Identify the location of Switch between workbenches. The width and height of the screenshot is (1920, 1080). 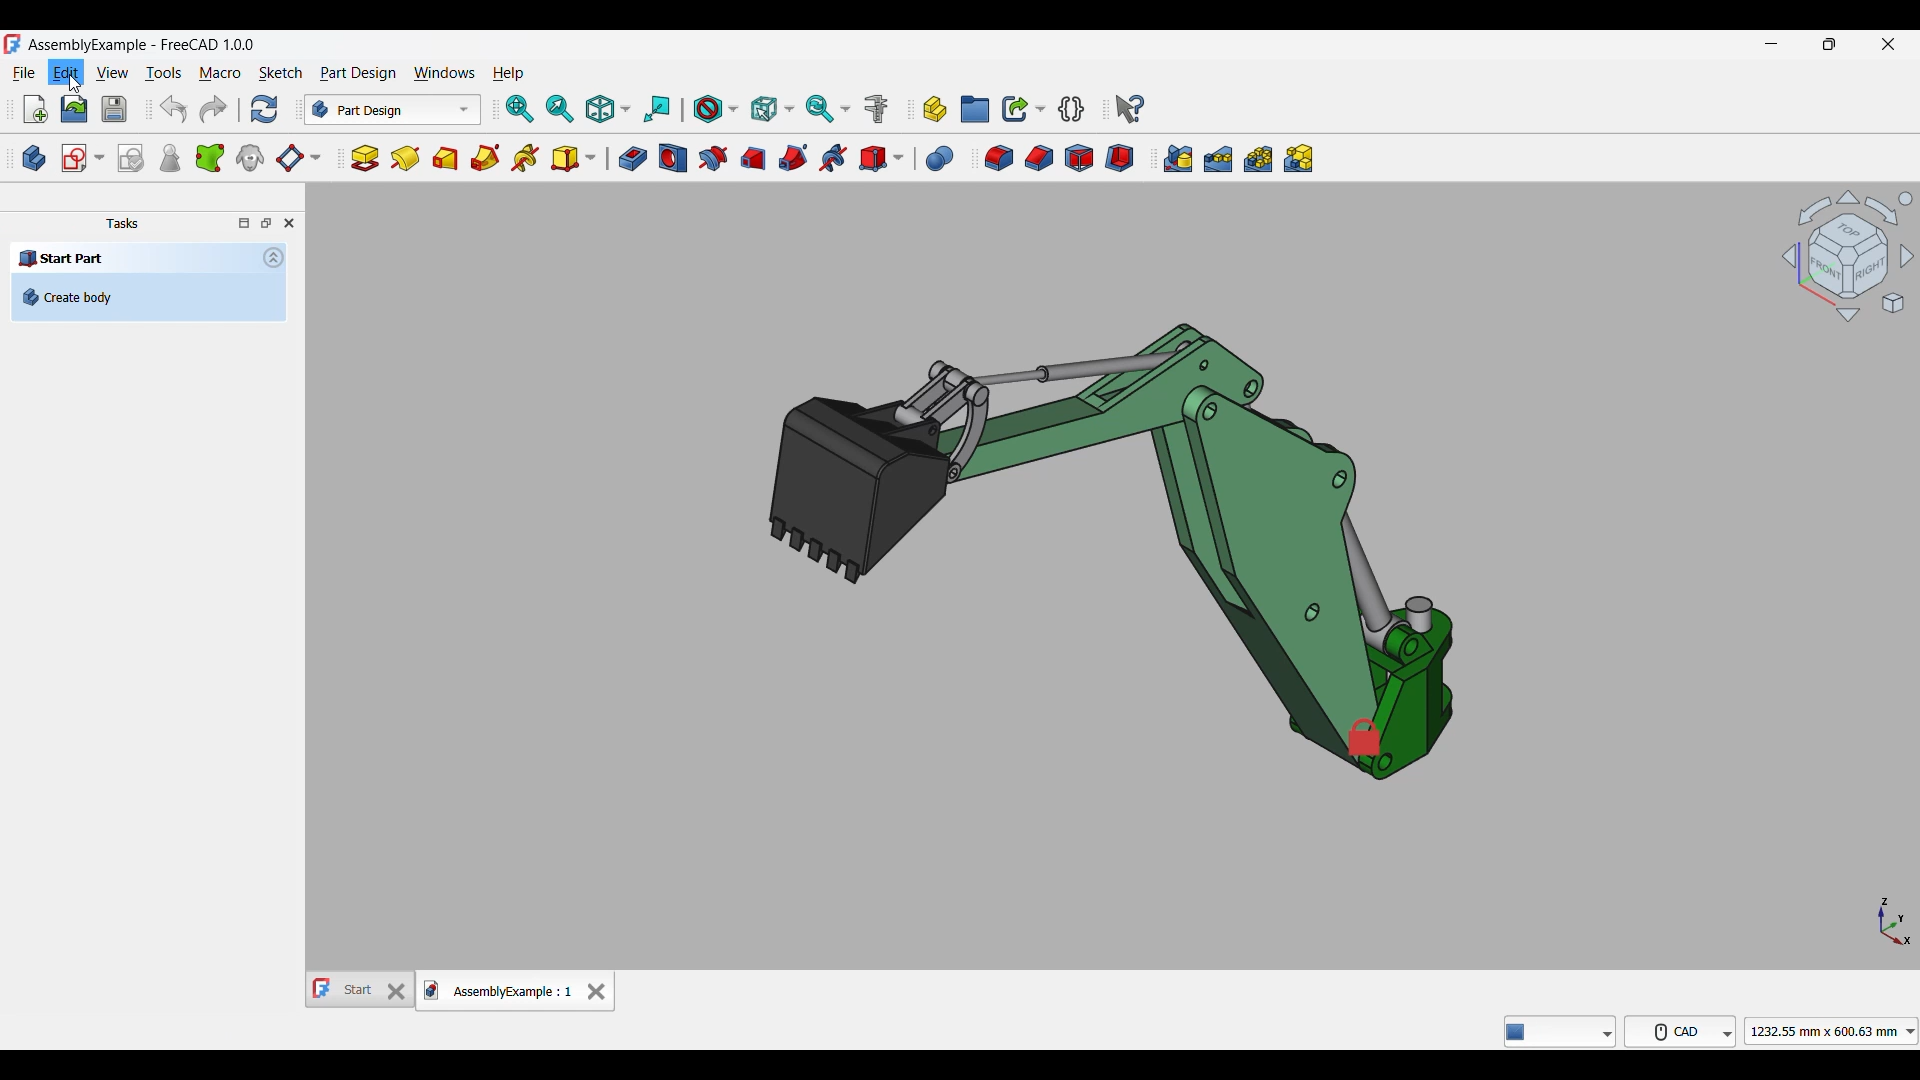
(393, 109).